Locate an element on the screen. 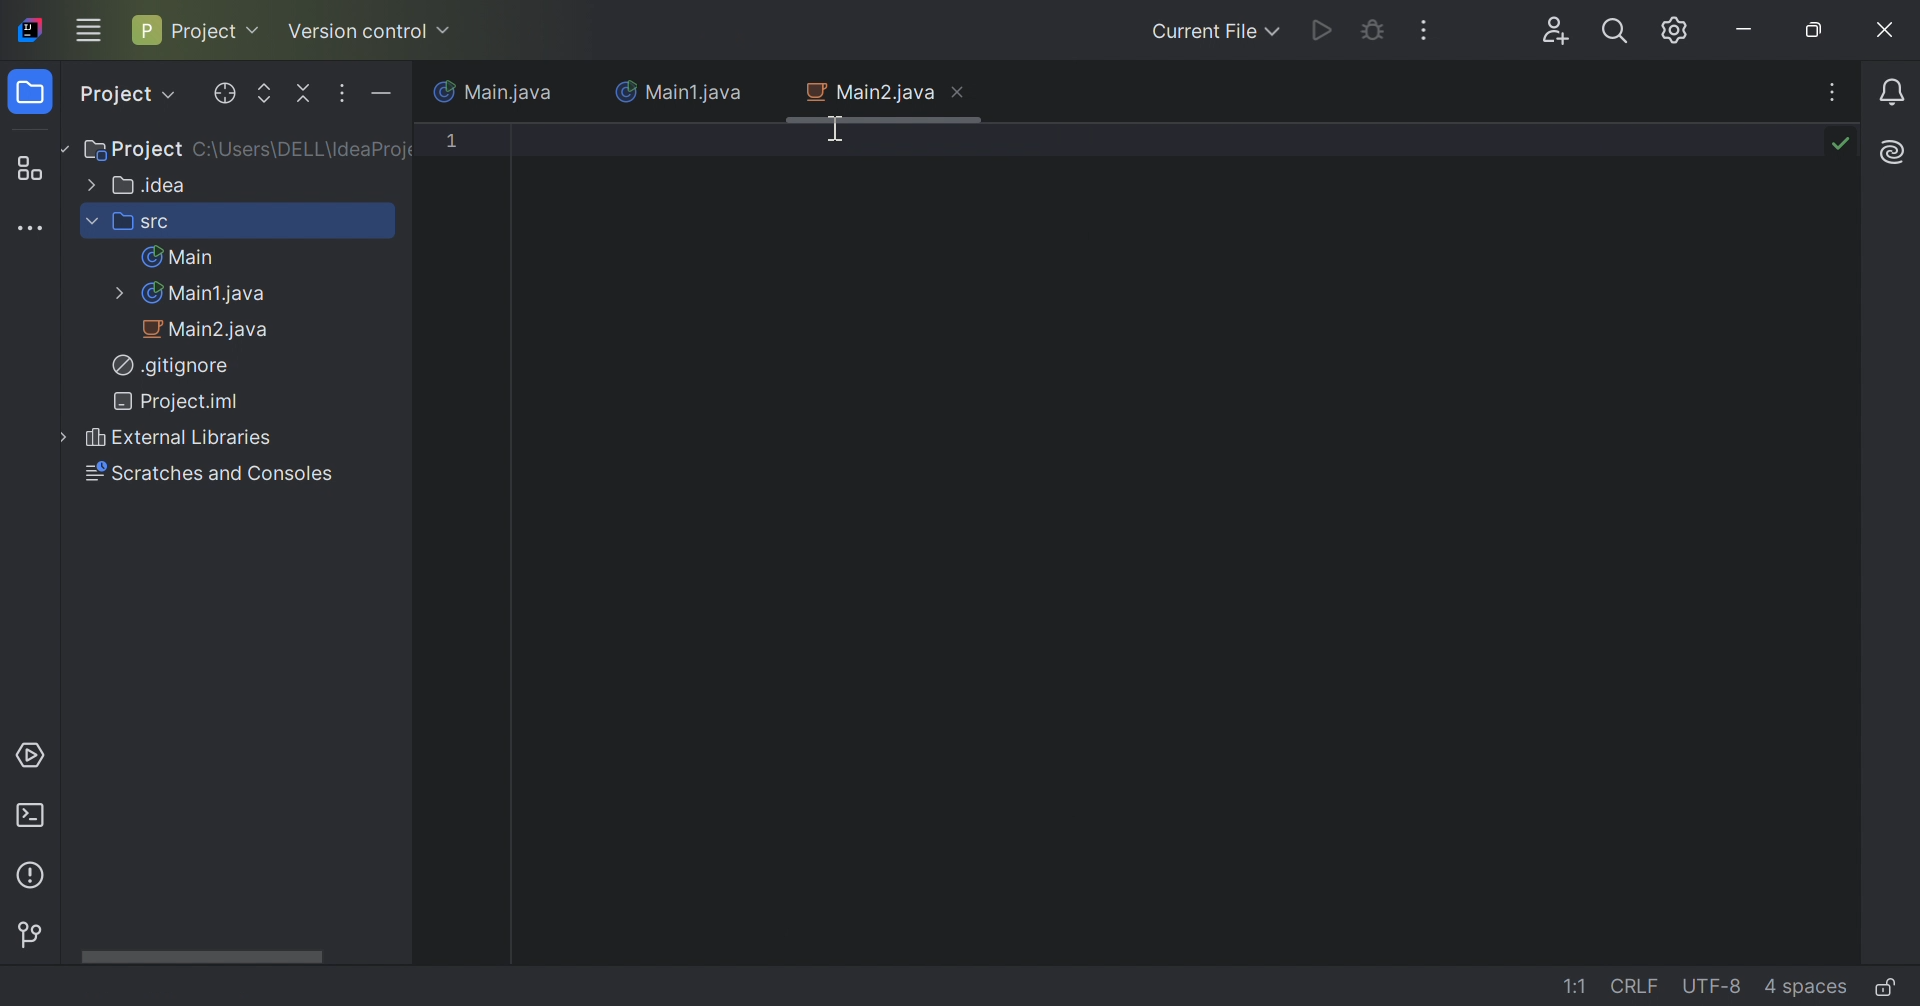  Expand Selected is located at coordinates (265, 93).